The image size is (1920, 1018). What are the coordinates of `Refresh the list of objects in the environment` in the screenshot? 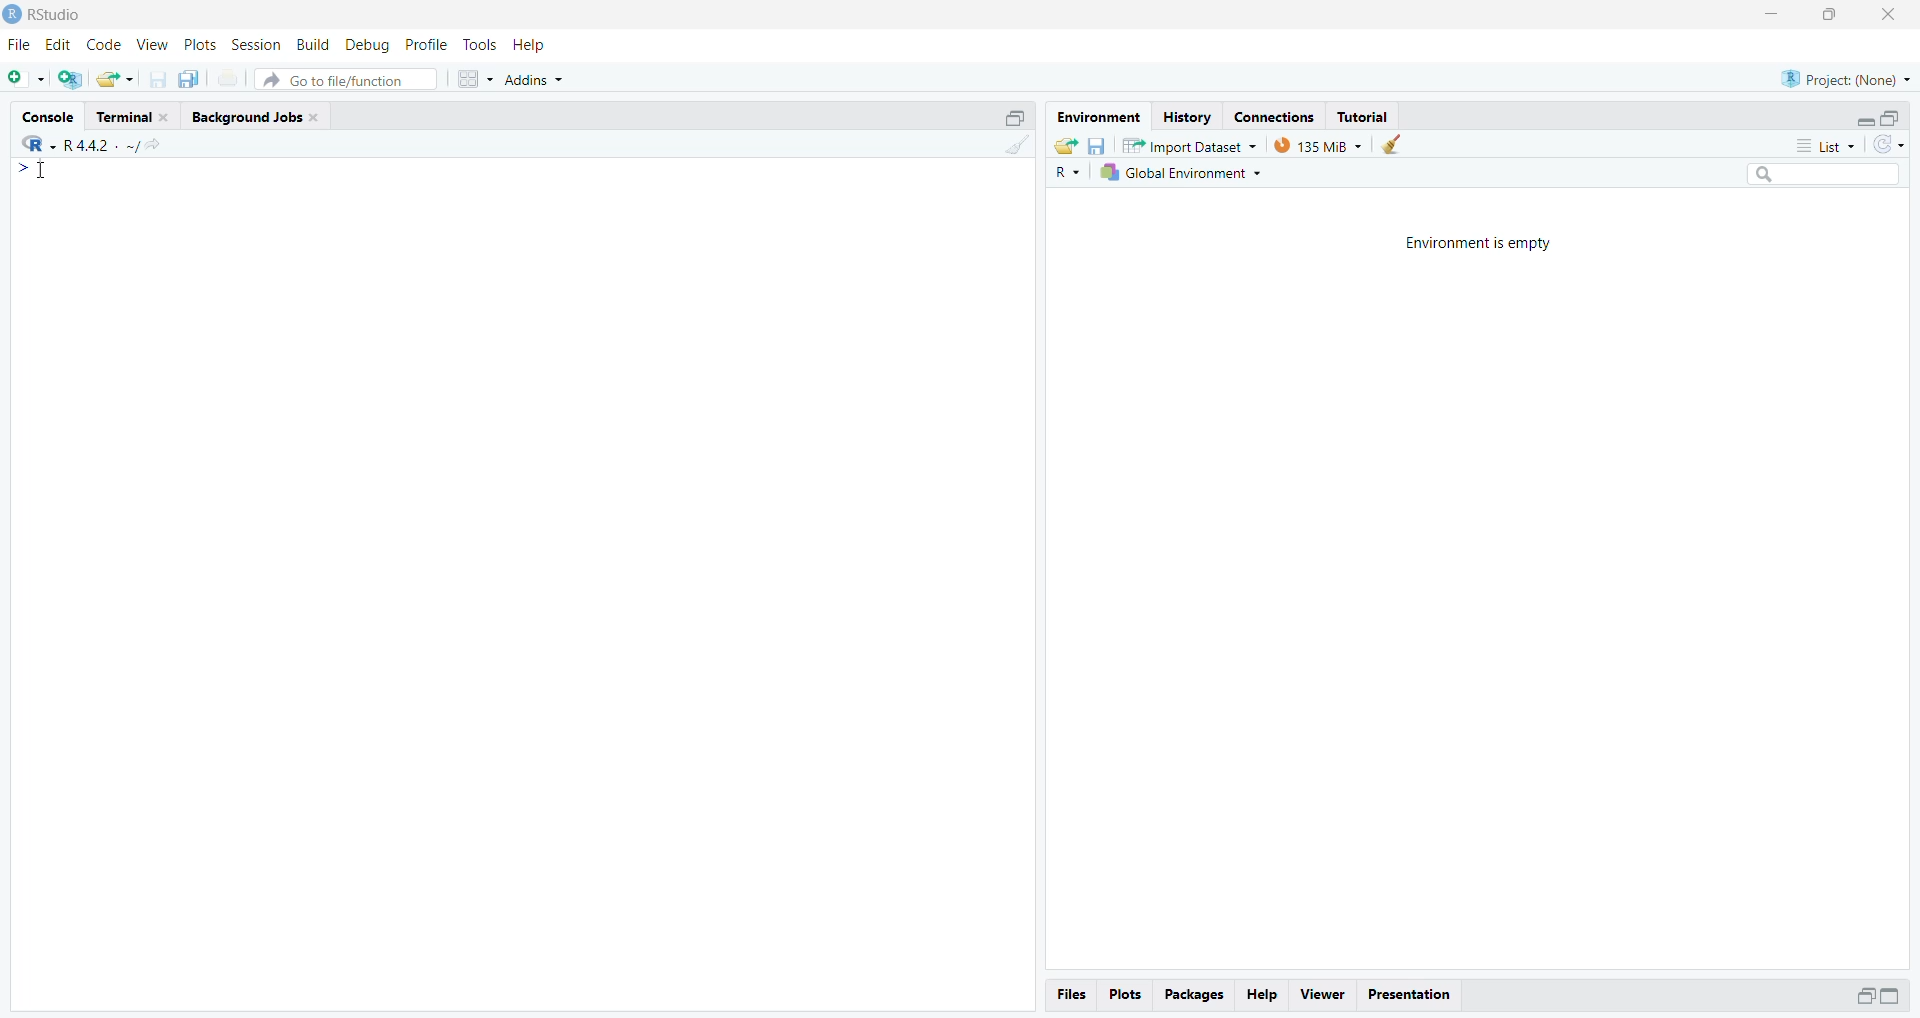 It's located at (1890, 146).